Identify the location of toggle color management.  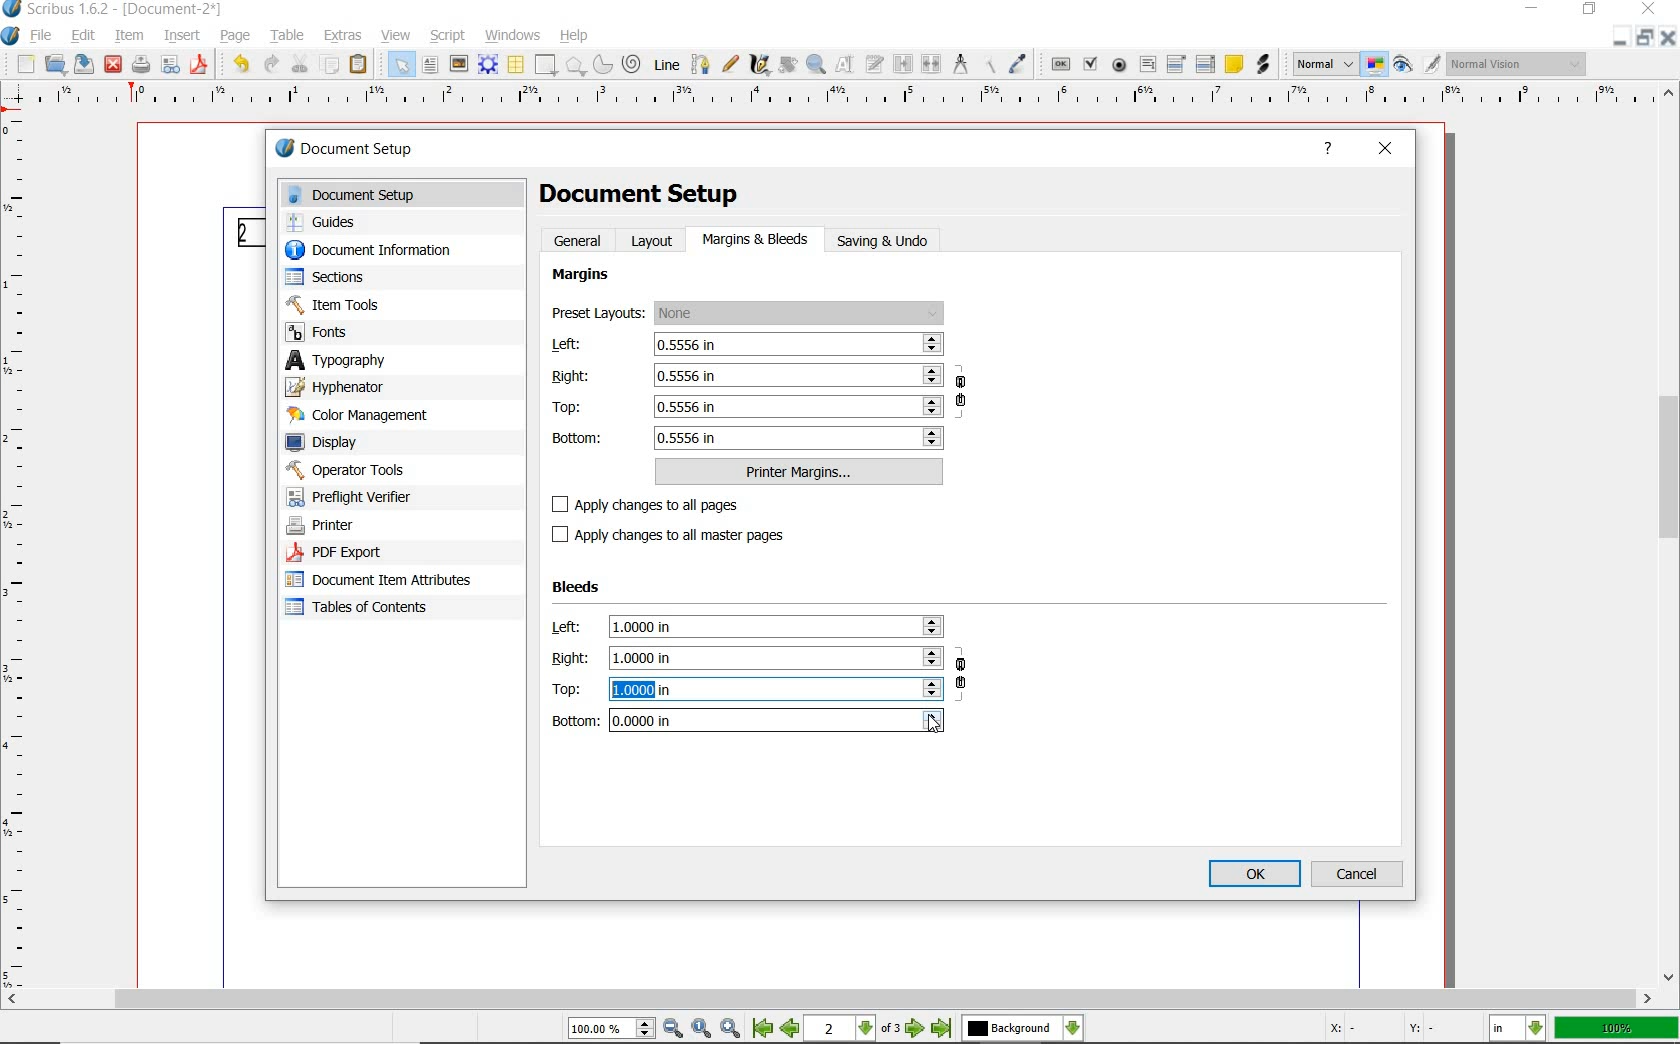
(1376, 67).